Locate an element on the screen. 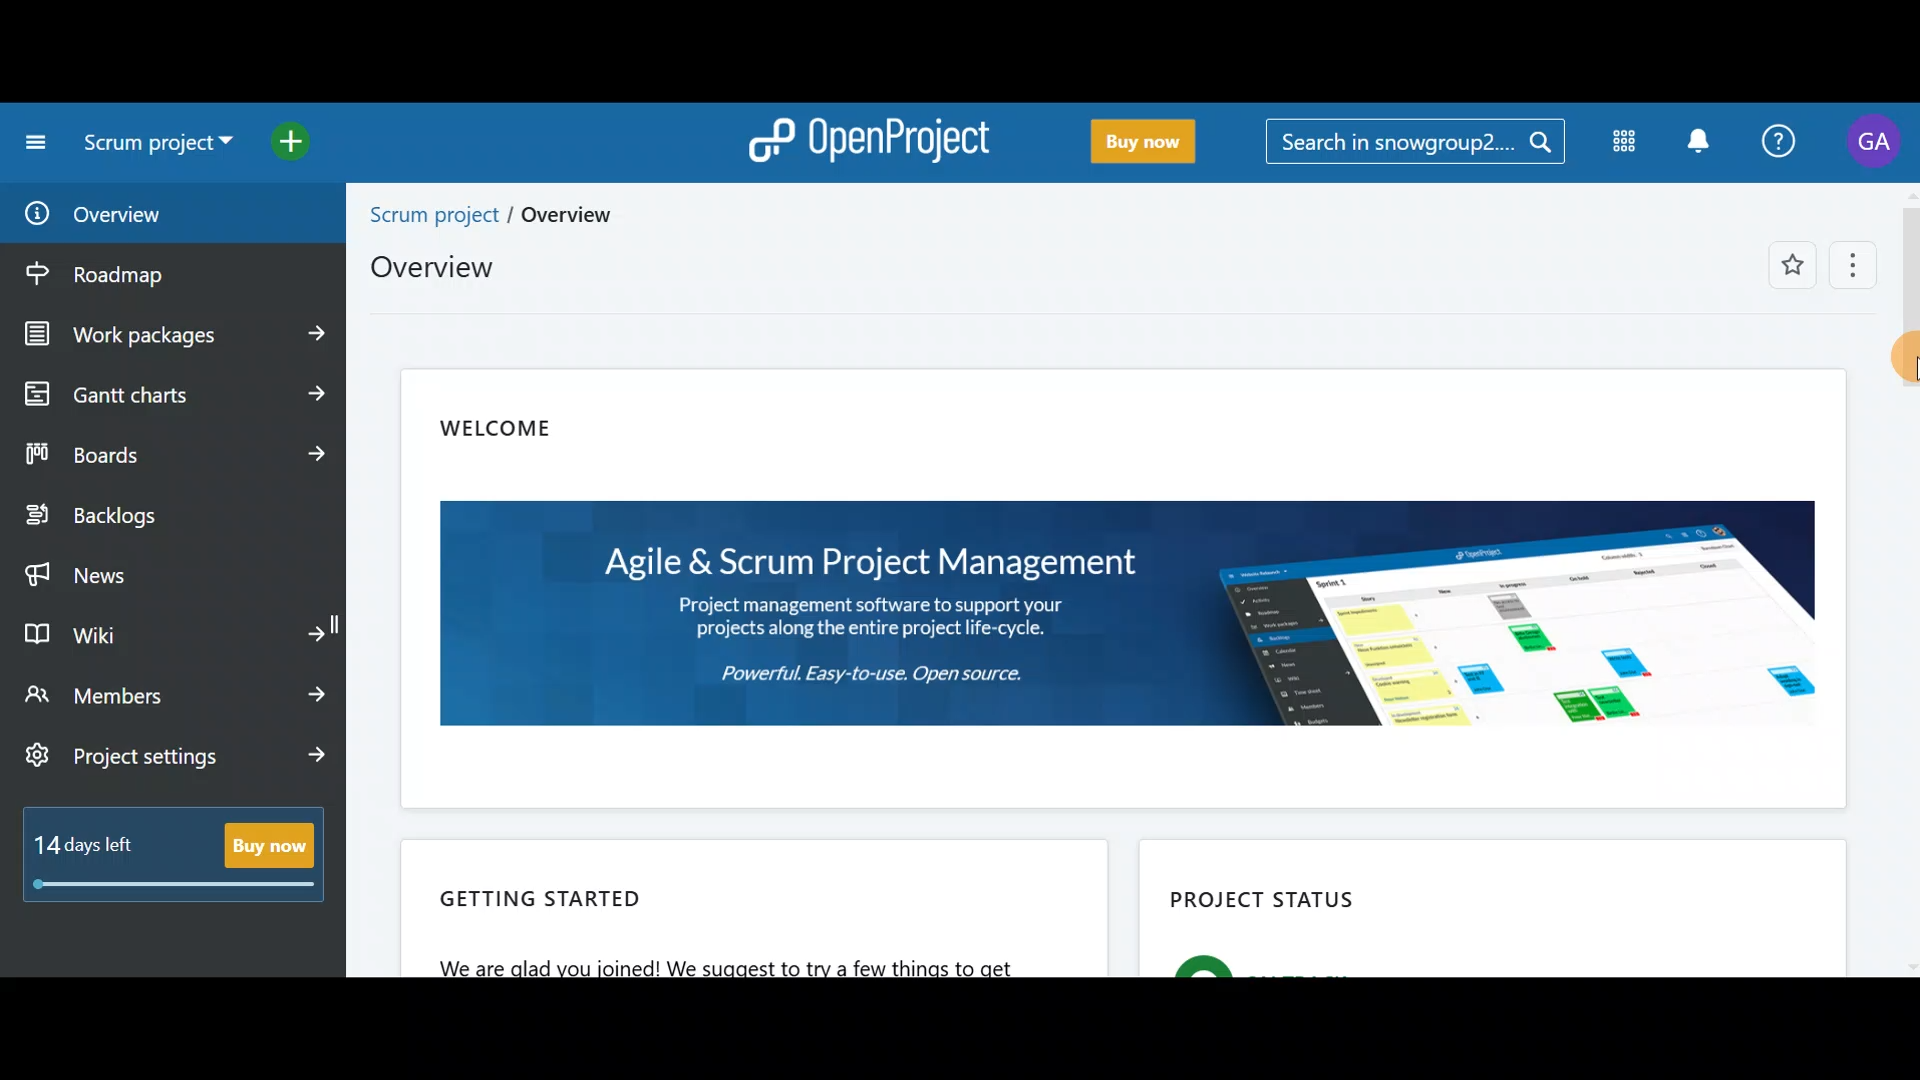 This screenshot has width=1920, height=1080. Collapse project menu is located at coordinates (31, 142).